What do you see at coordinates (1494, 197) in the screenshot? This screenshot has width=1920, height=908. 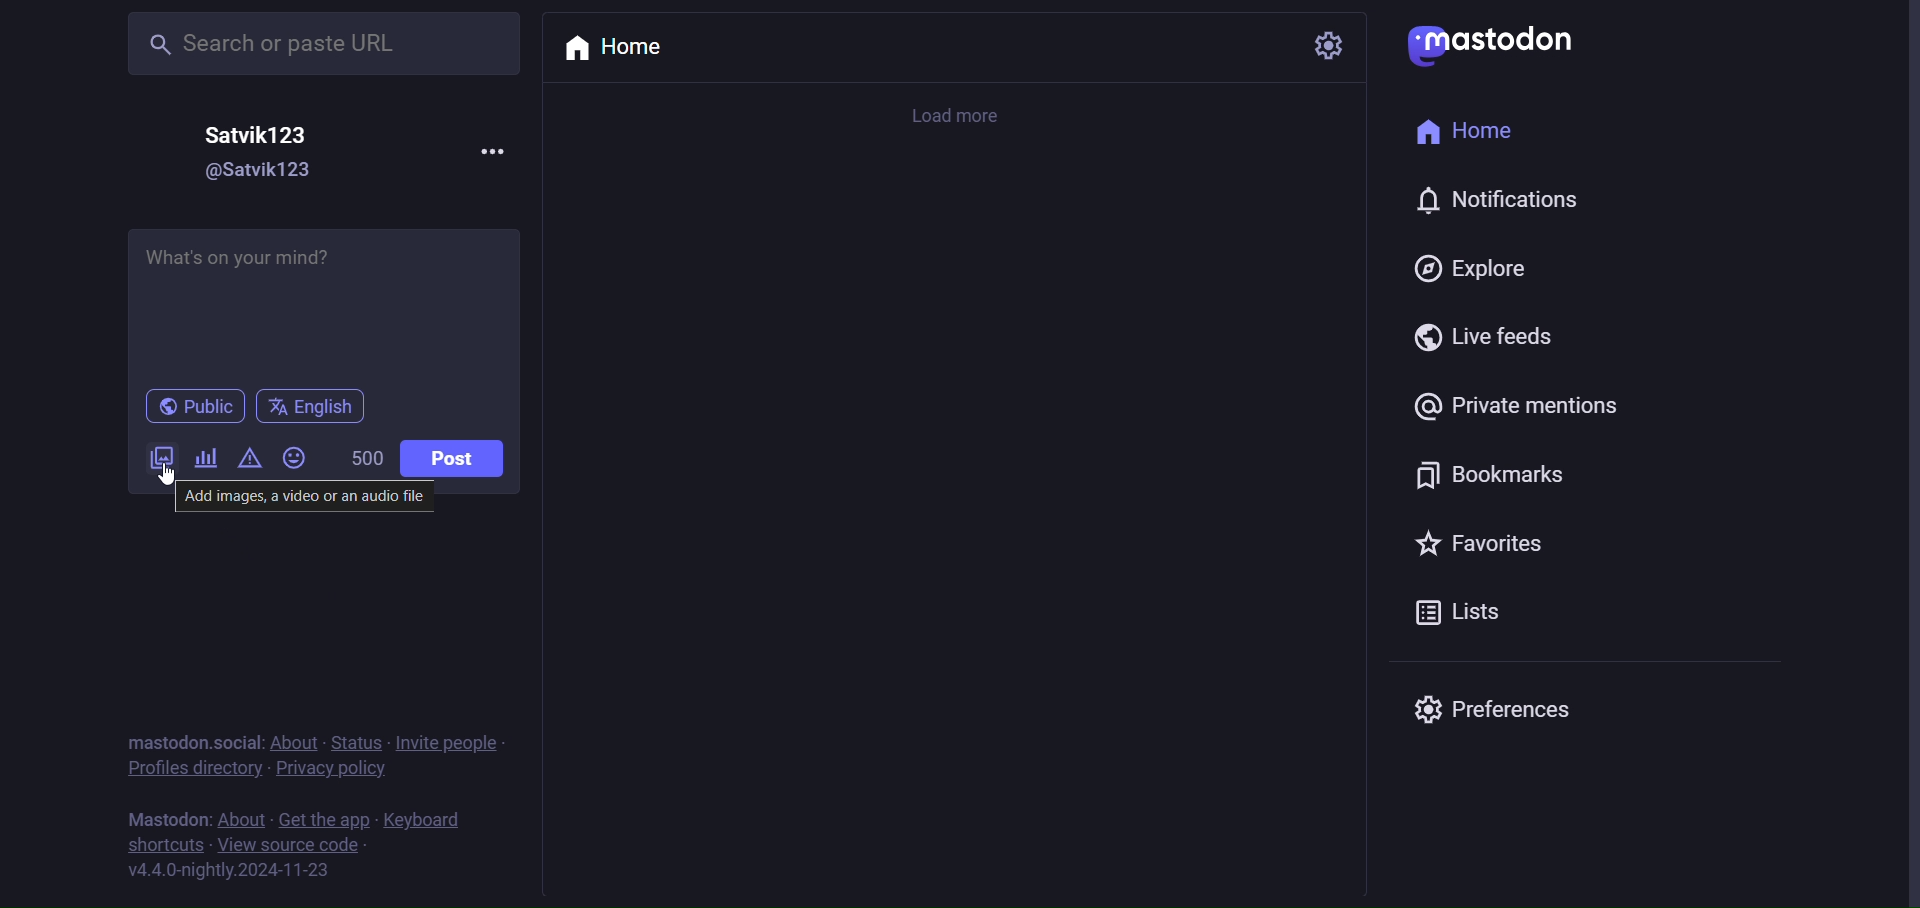 I see `notification` at bounding box center [1494, 197].